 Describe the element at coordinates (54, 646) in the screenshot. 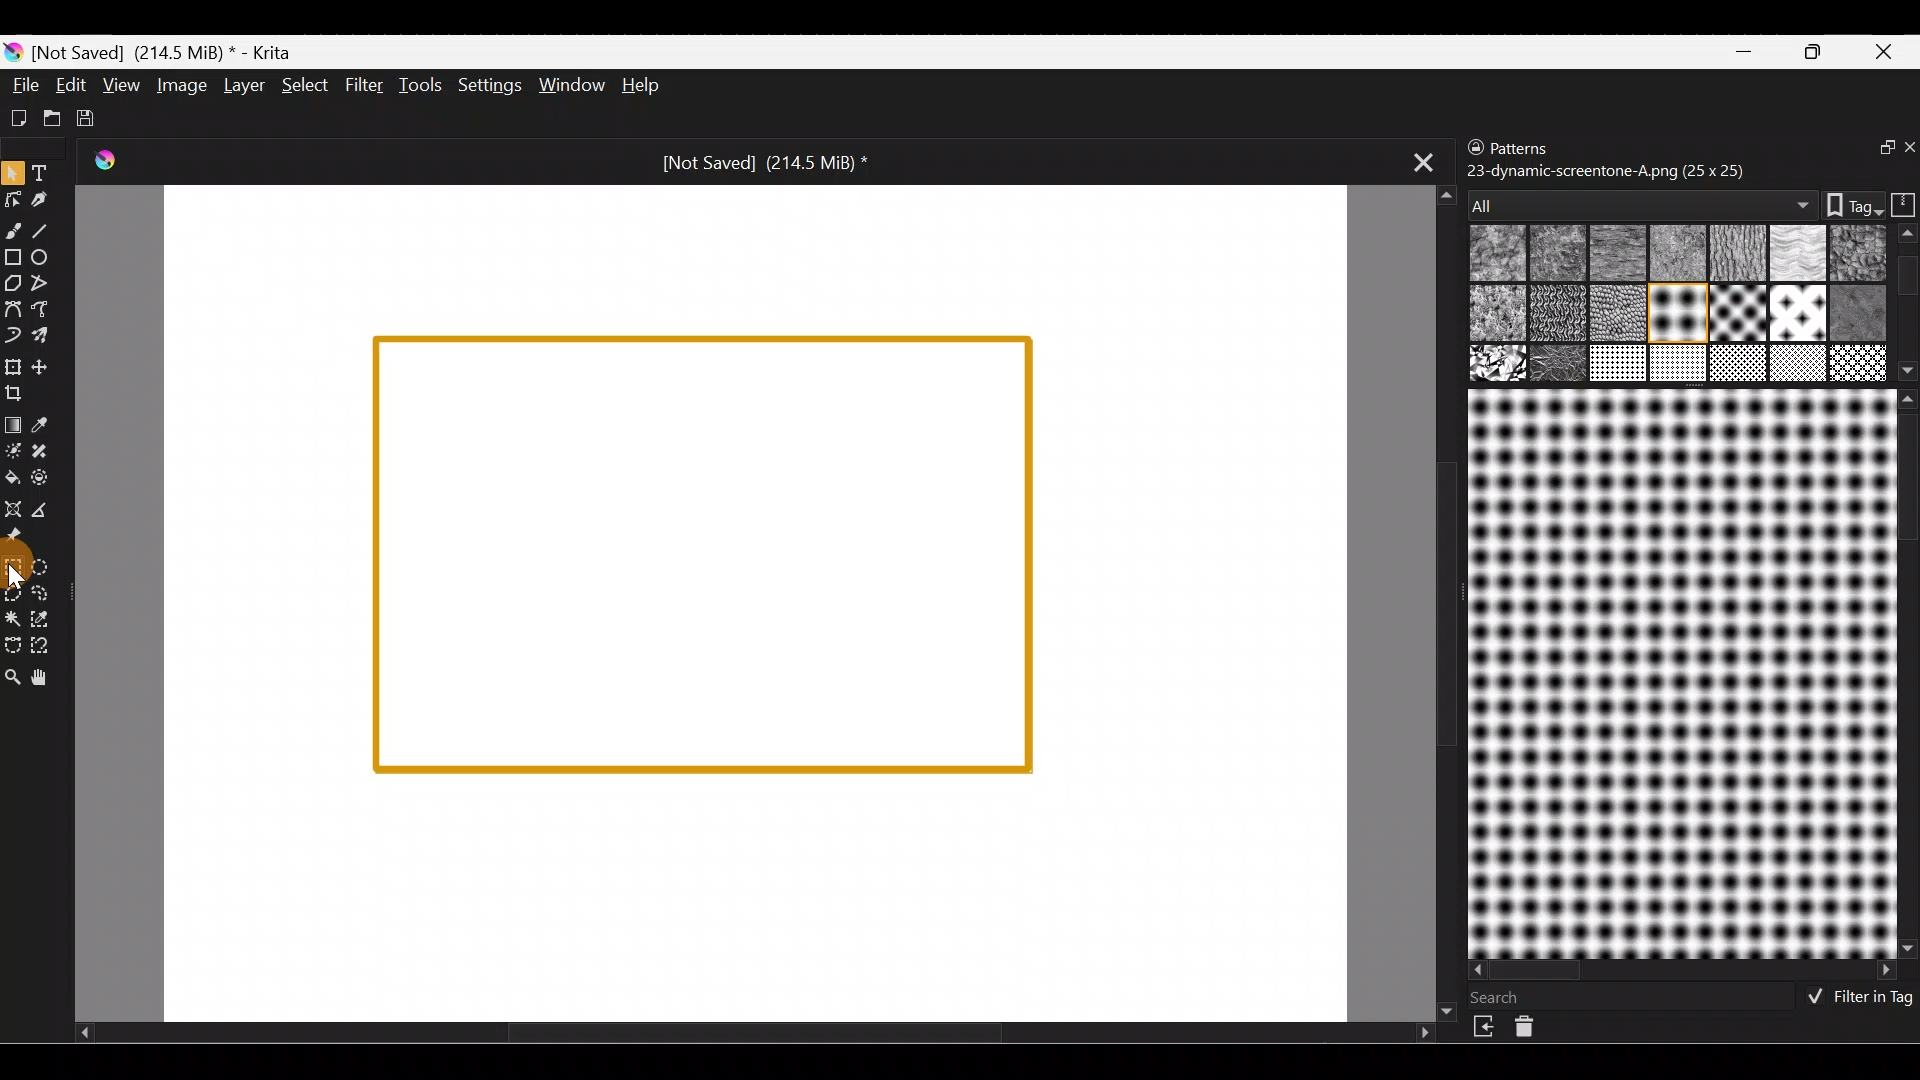

I see `Magnetic curve selection tool` at that location.